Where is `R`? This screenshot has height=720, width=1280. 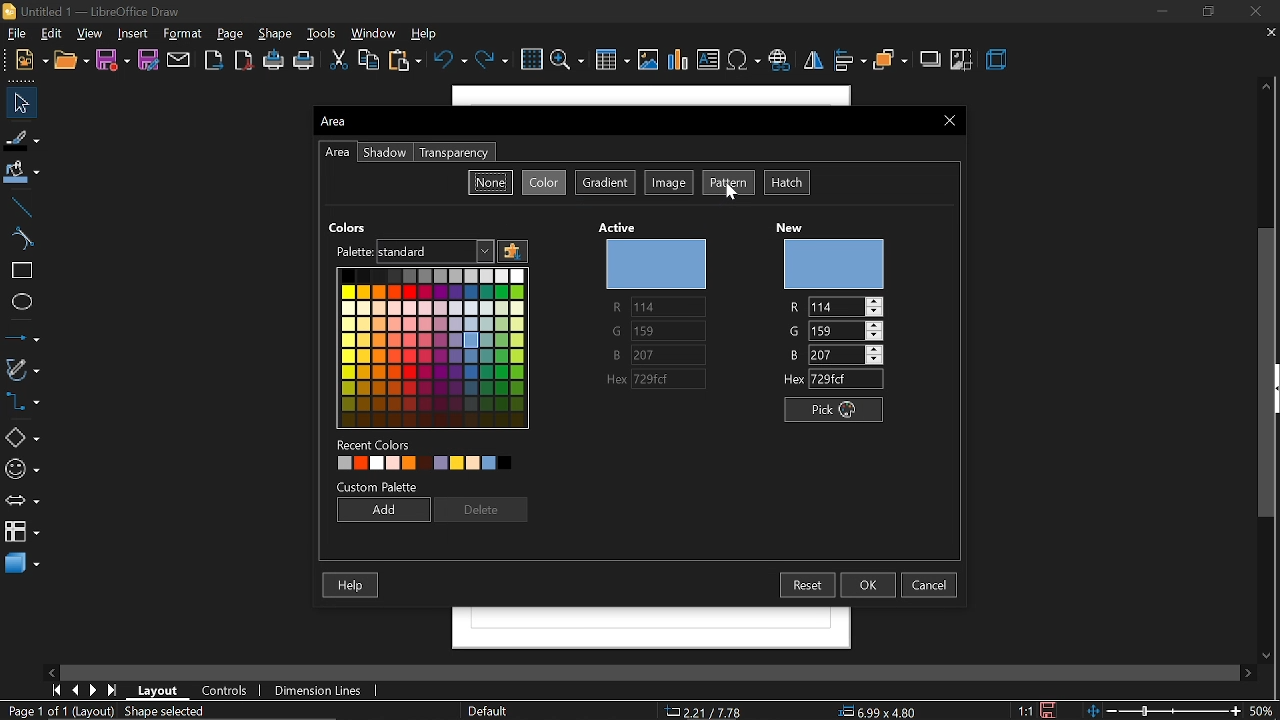
R is located at coordinates (613, 307).